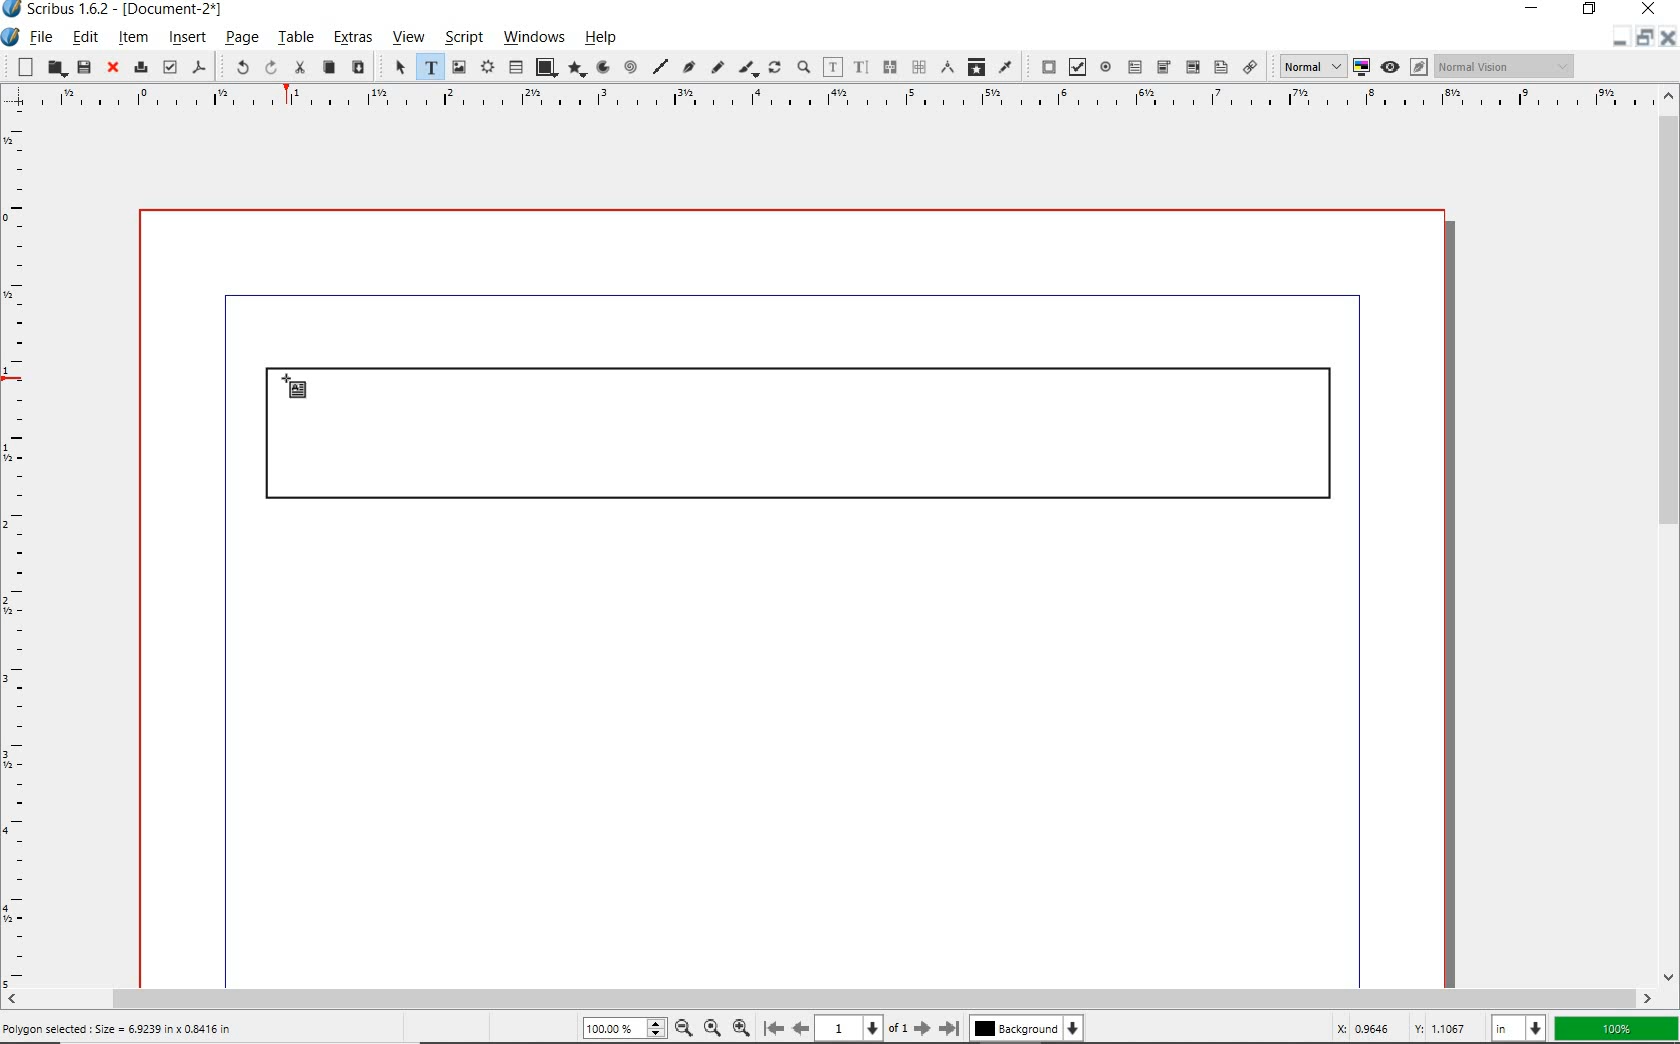 The image size is (1680, 1044). I want to click on move to last, so click(953, 1025).